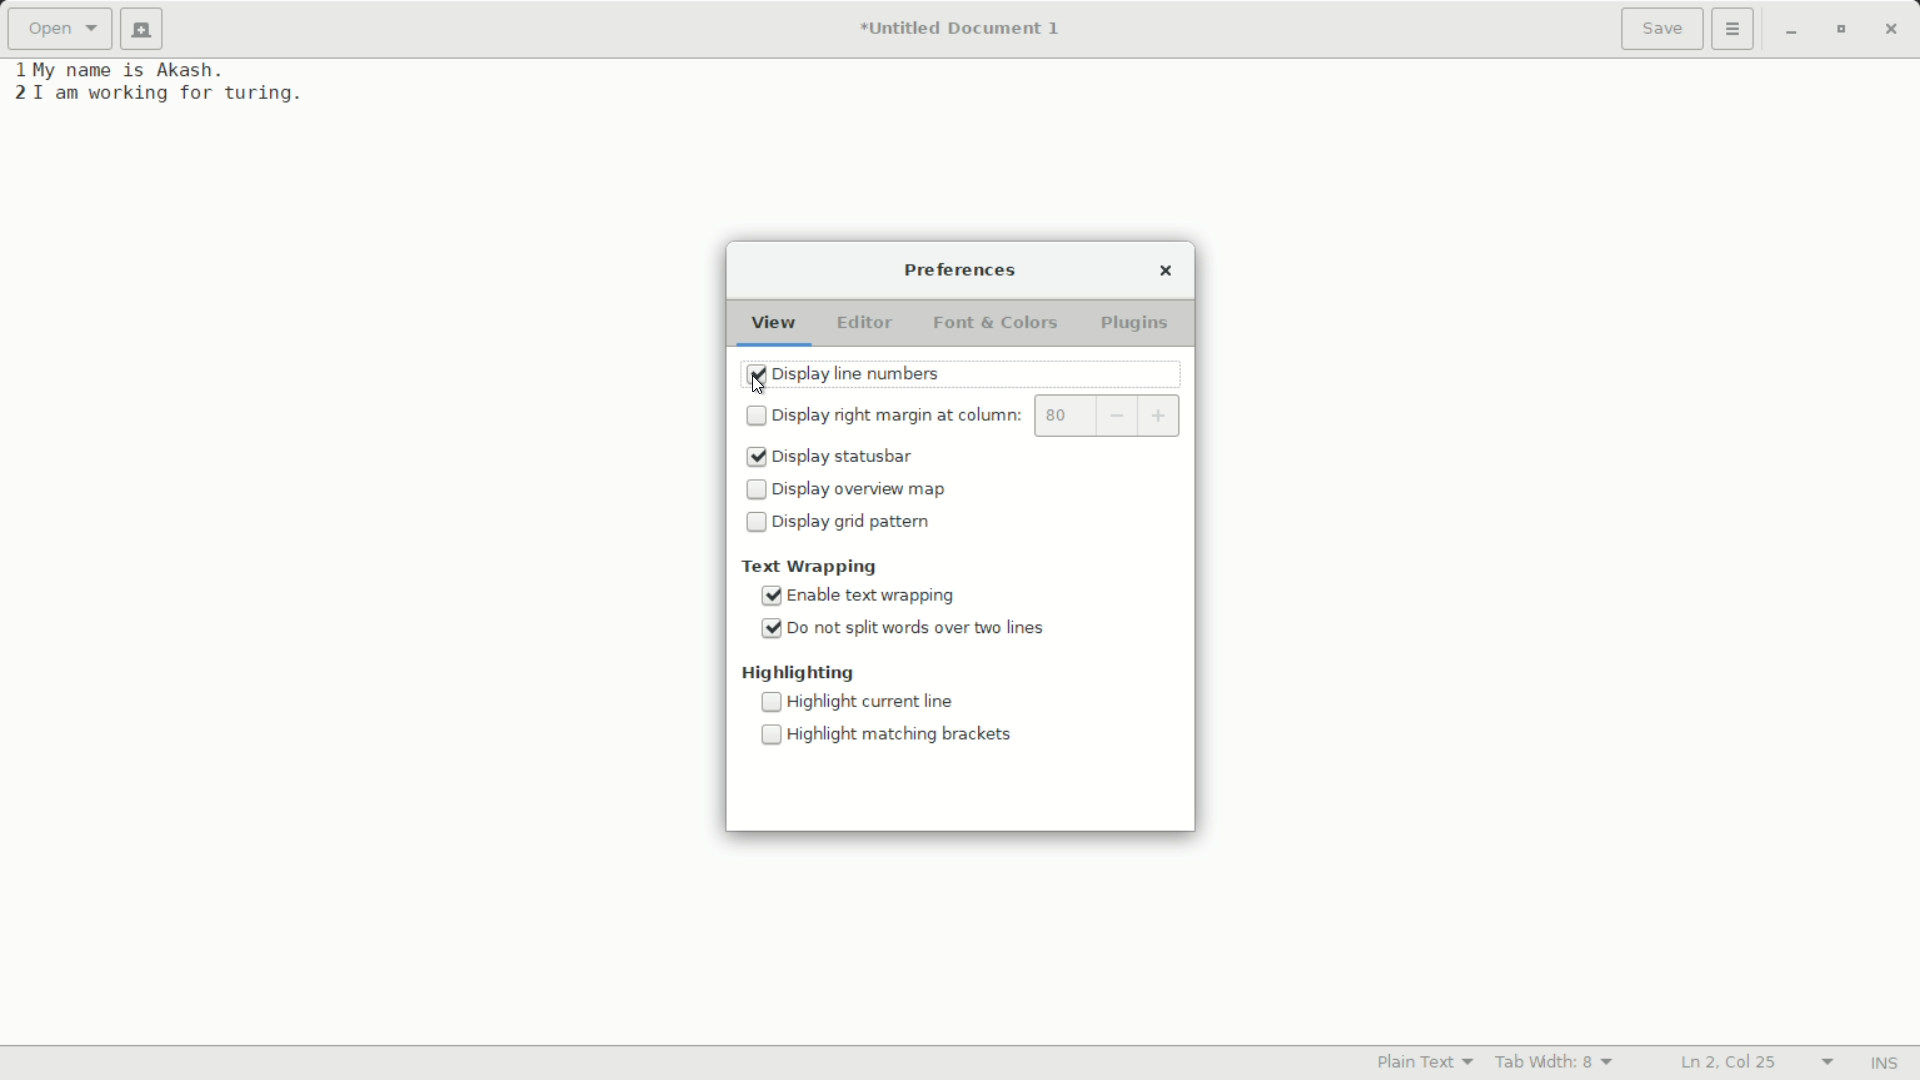 This screenshot has width=1920, height=1080. I want to click on highlighting current file, so click(879, 701).